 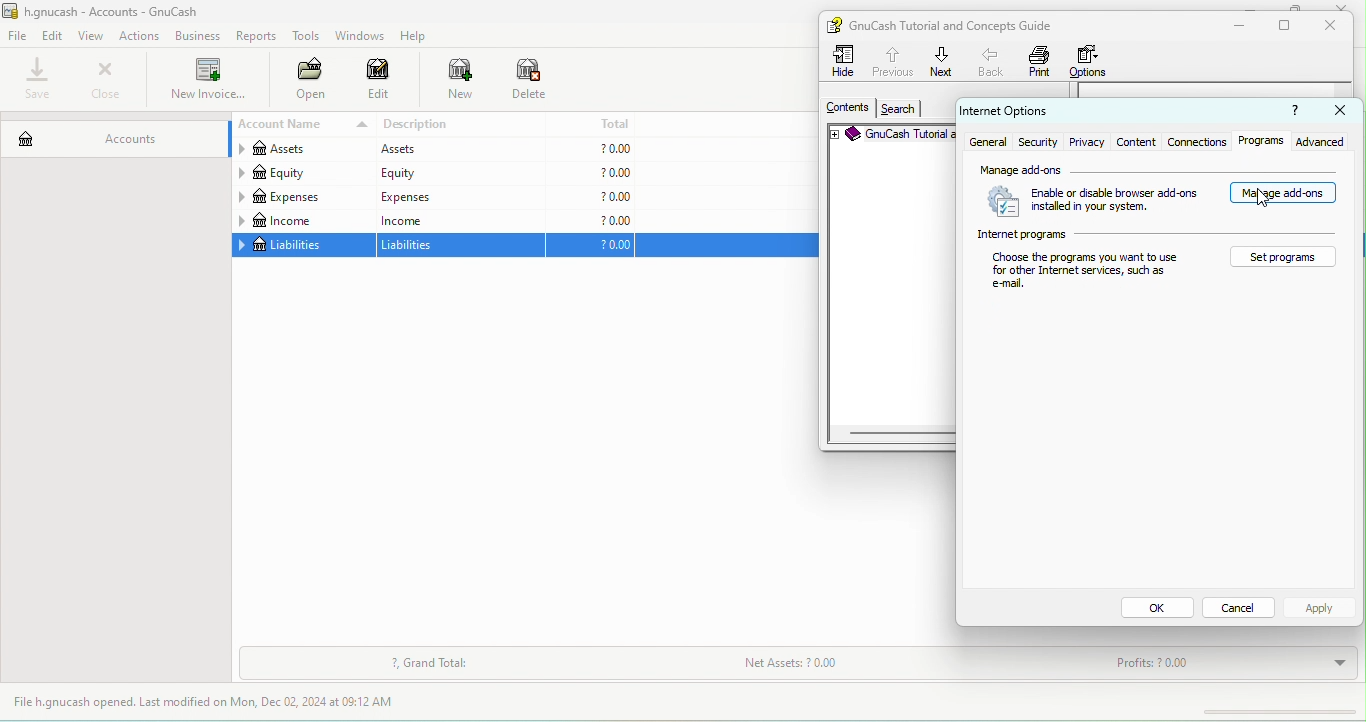 What do you see at coordinates (592, 123) in the screenshot?
I see `total` at bounding box center [592, 123].